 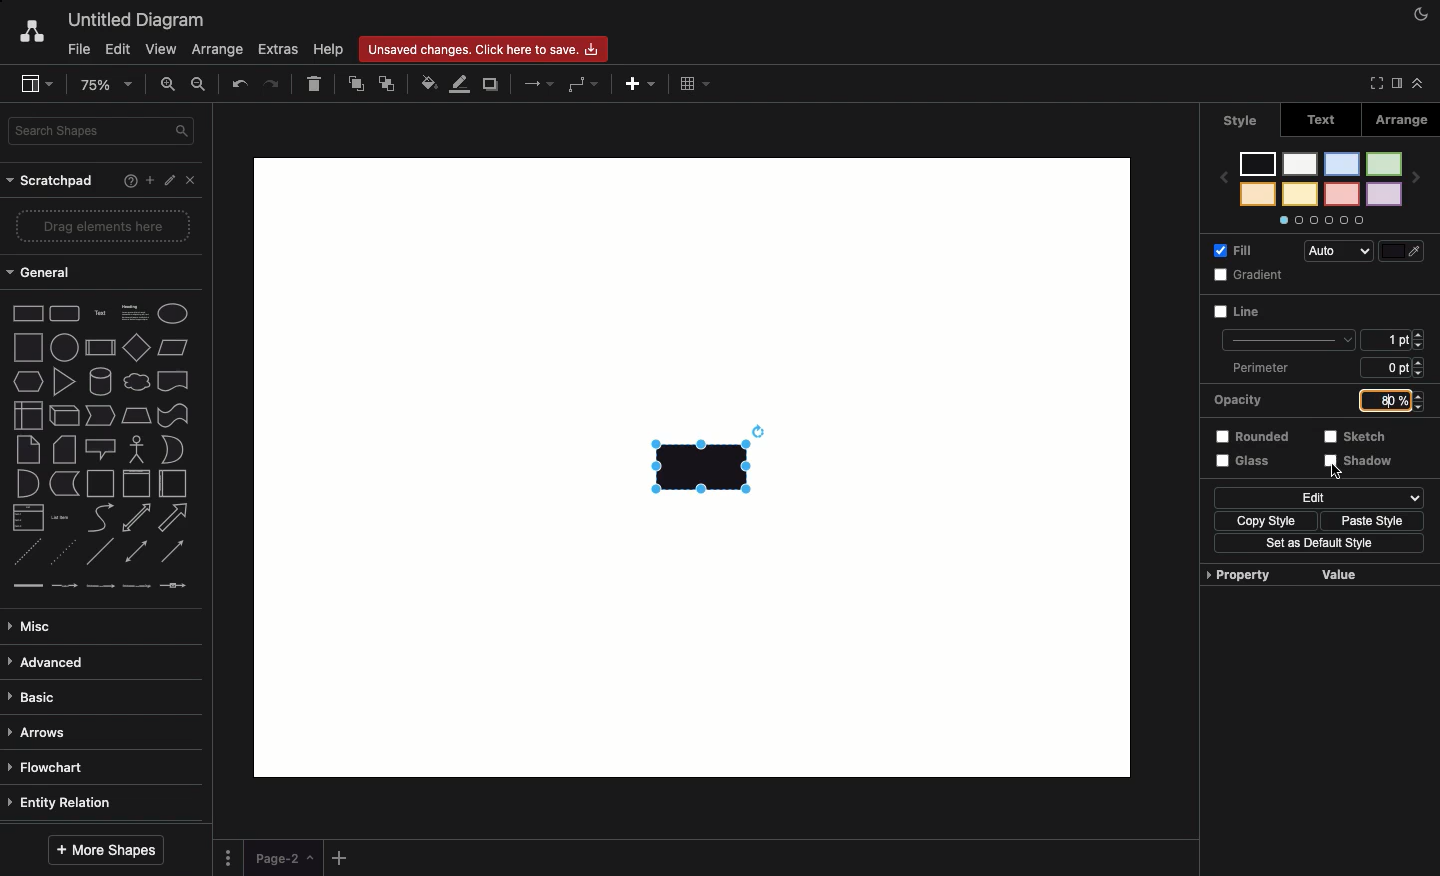 I want to click on and, so click(x=27, y=483).